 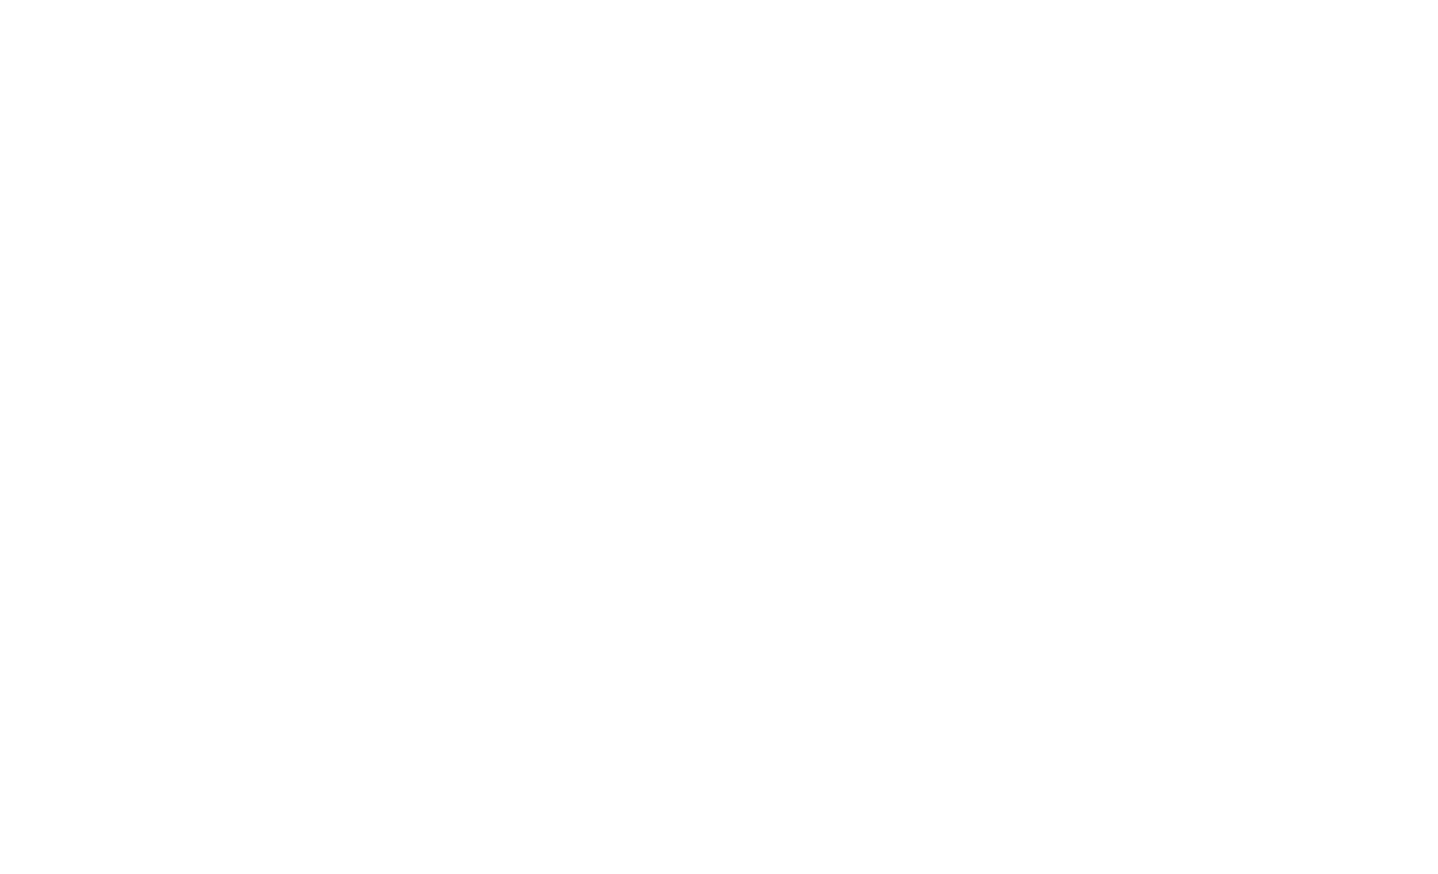 I want to click on Delete, so click(x=48, y=824).